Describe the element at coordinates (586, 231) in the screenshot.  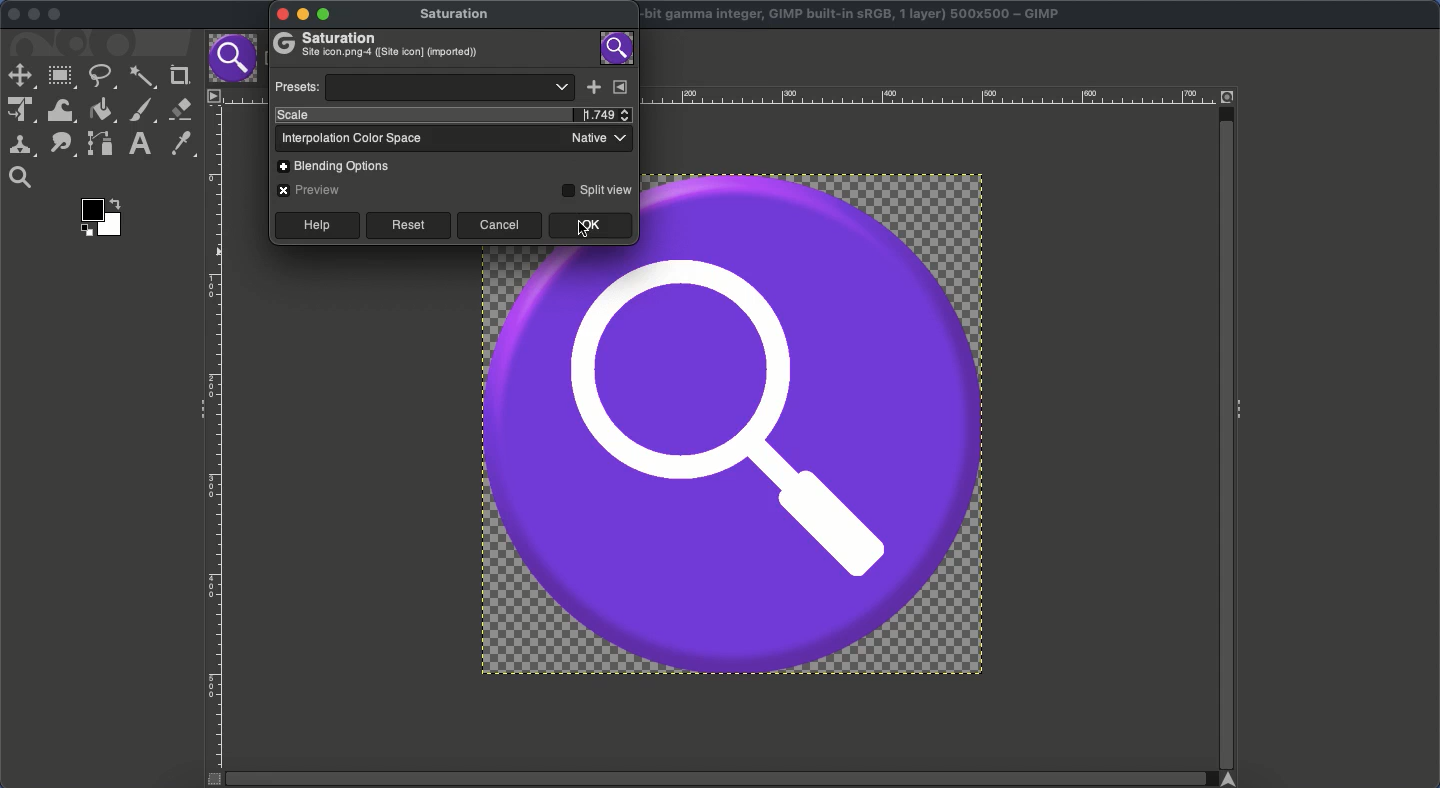
I see `cursor` at that location.